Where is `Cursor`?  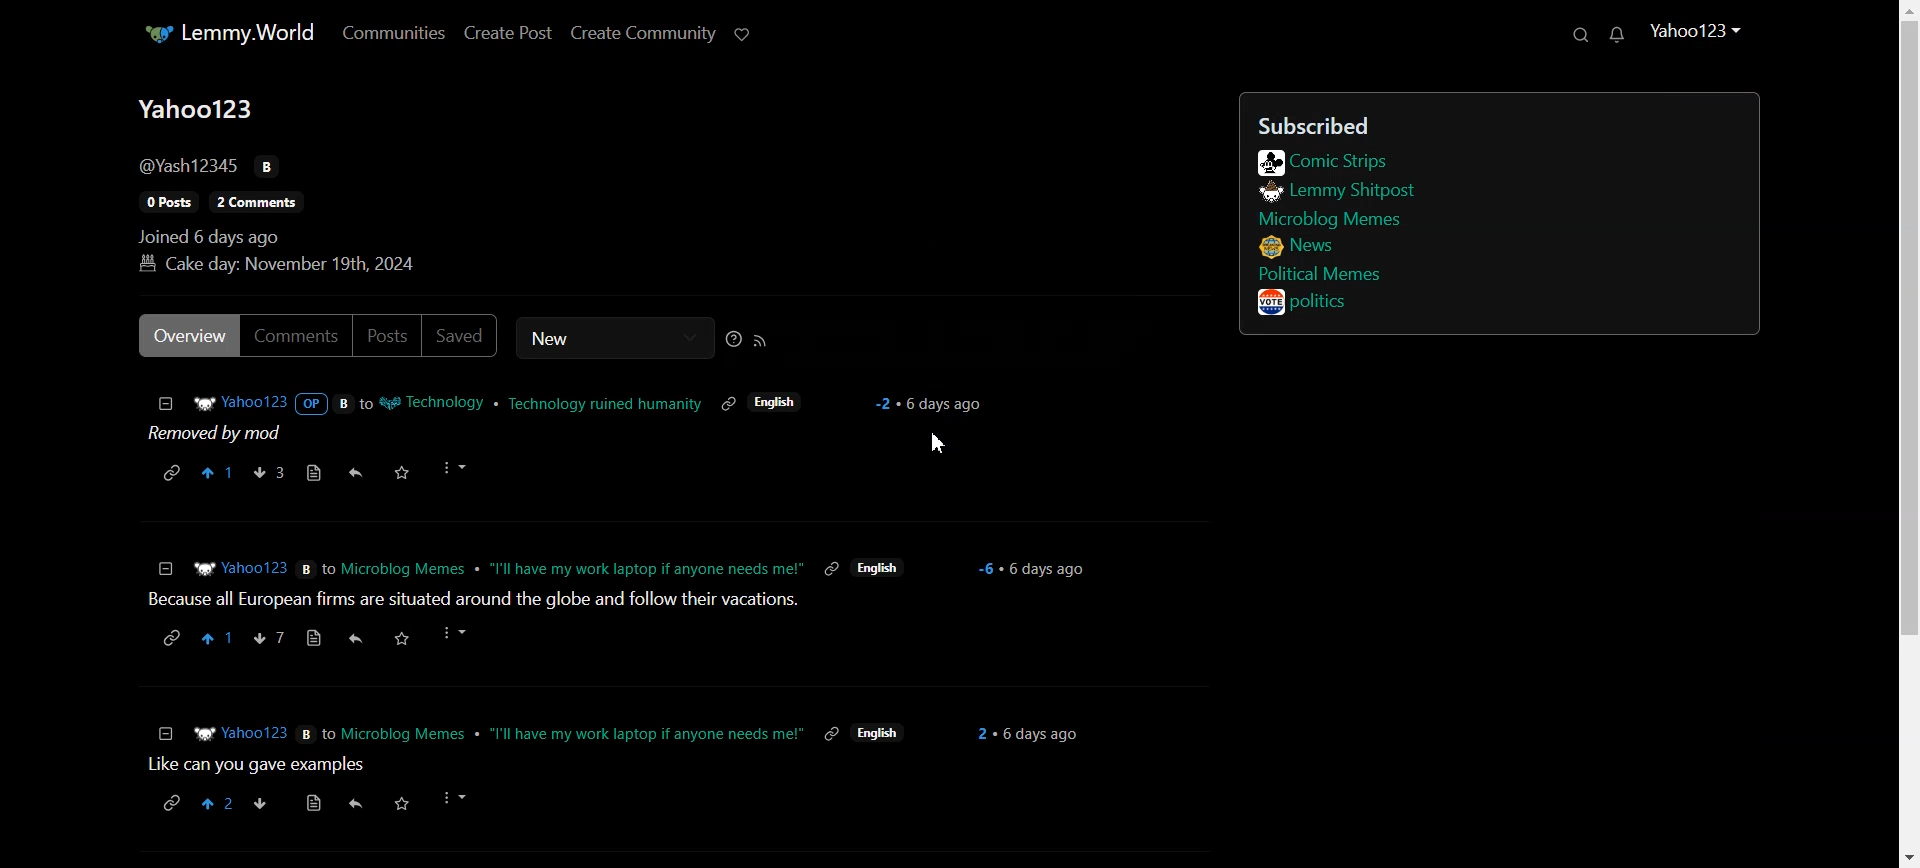
Cursor is located at coordinates (939, 444).